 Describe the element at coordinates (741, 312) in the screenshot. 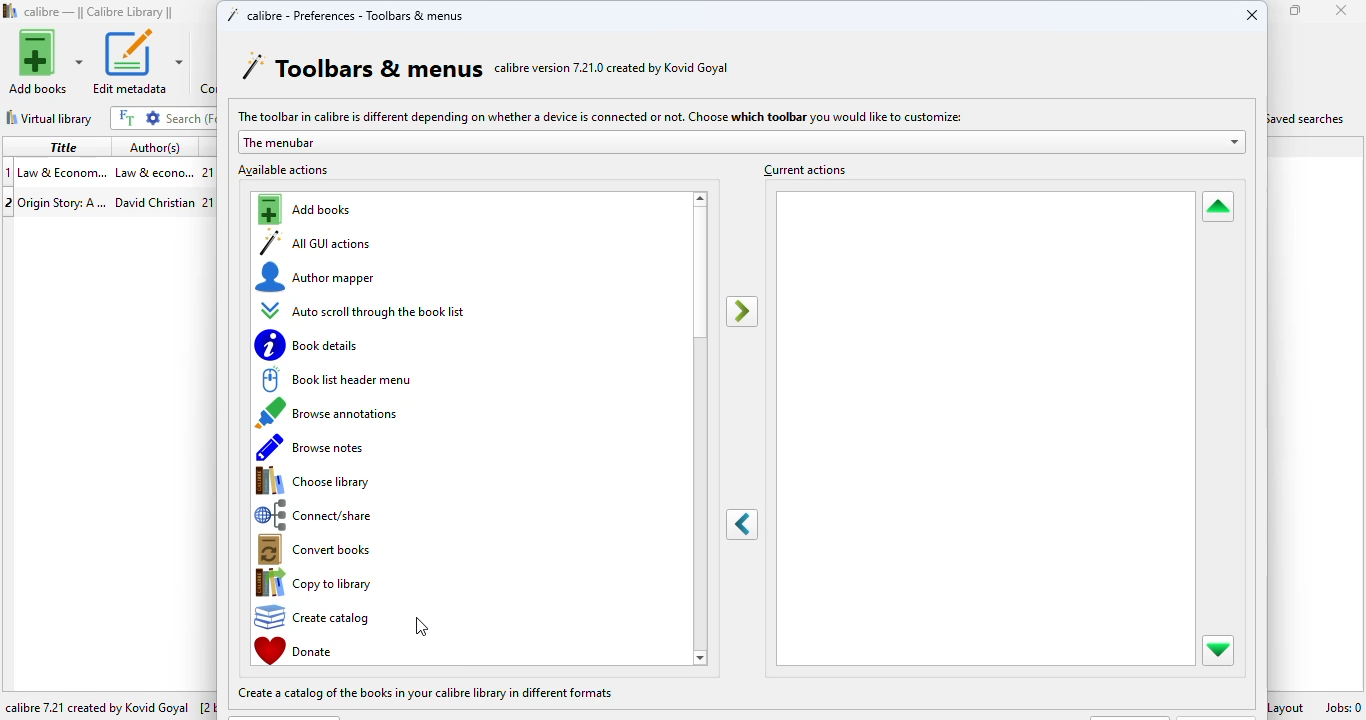

I see `add selected action to the toolbar` at that location.